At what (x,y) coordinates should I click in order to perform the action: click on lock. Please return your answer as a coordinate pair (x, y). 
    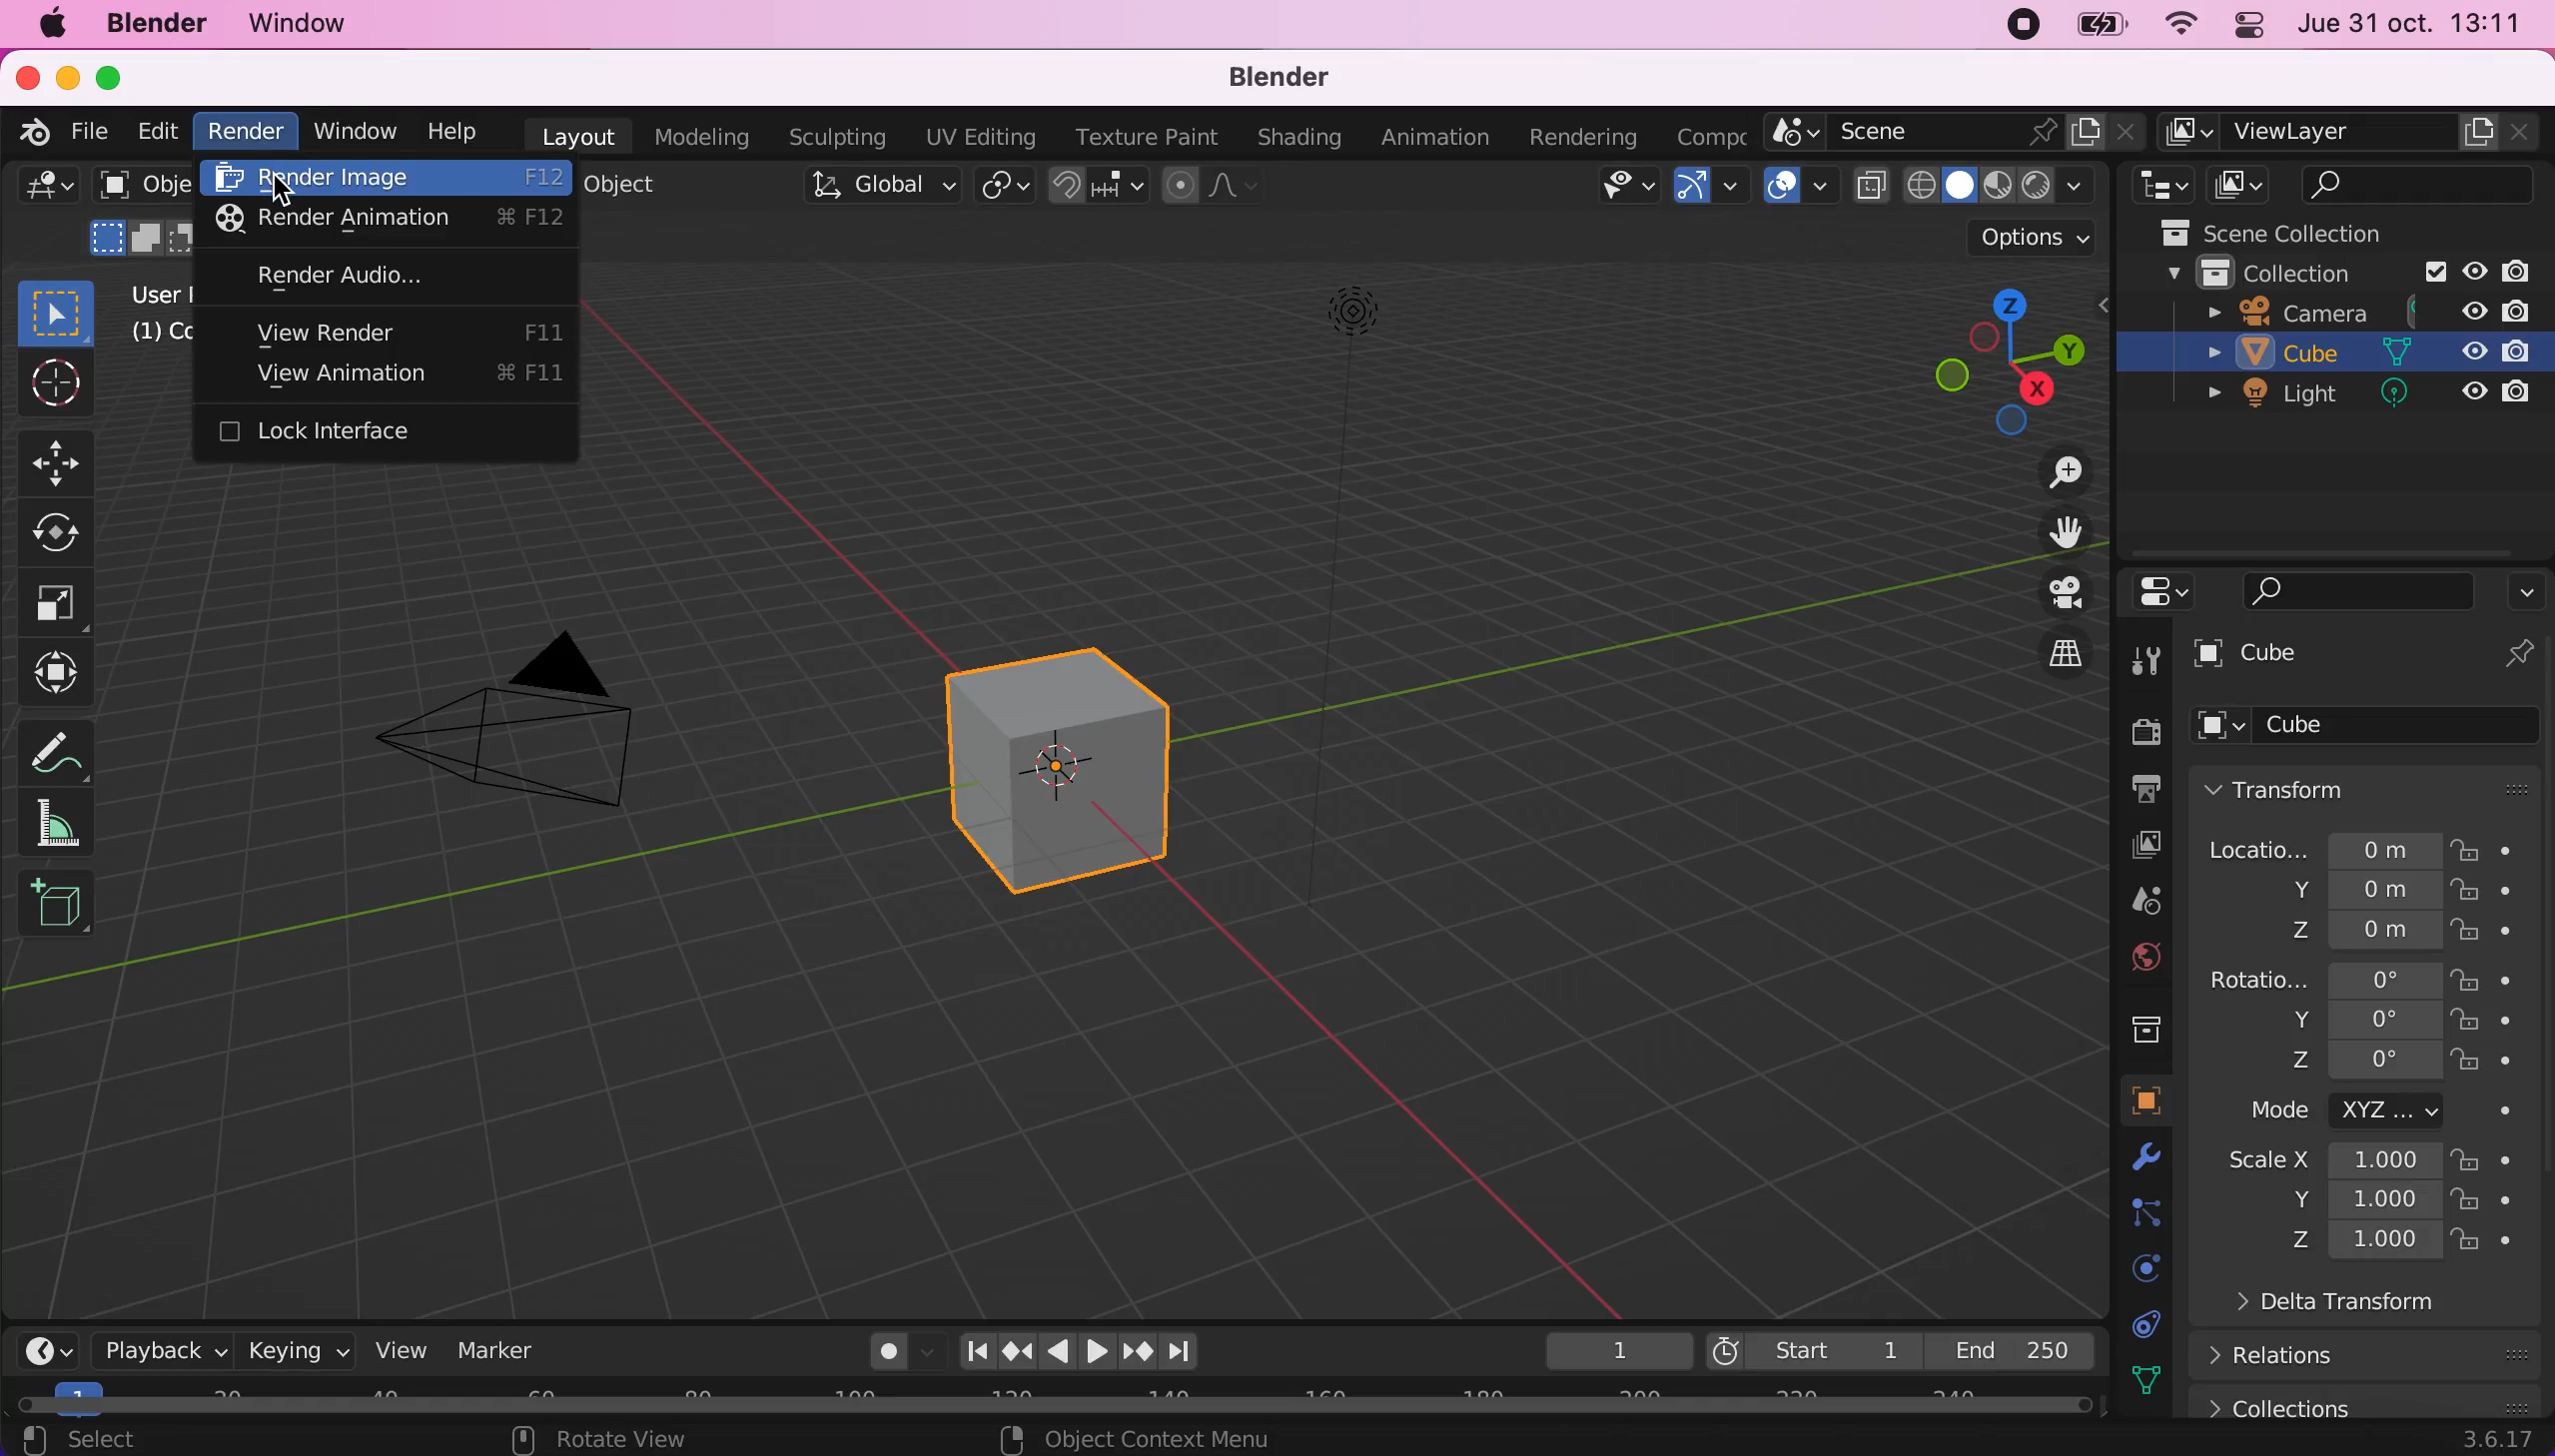
    Looking at the image, I should click on (2487, 1163).